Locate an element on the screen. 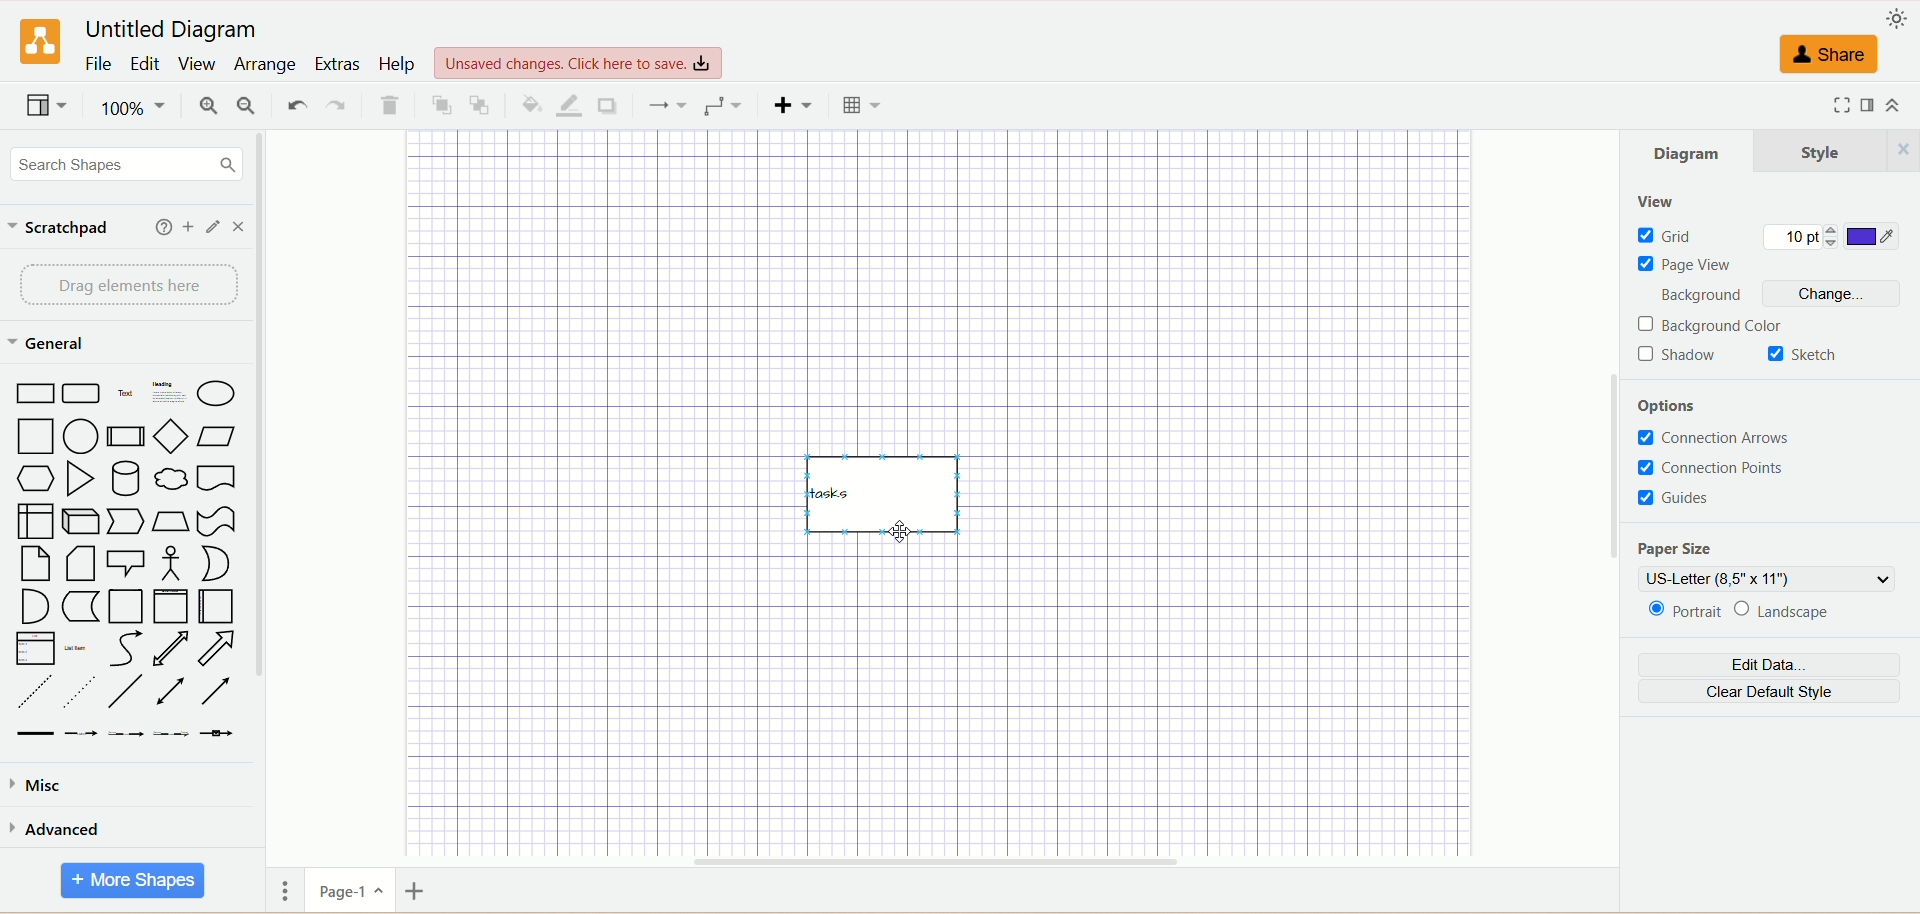  line color is located at coordinates (568, 105).